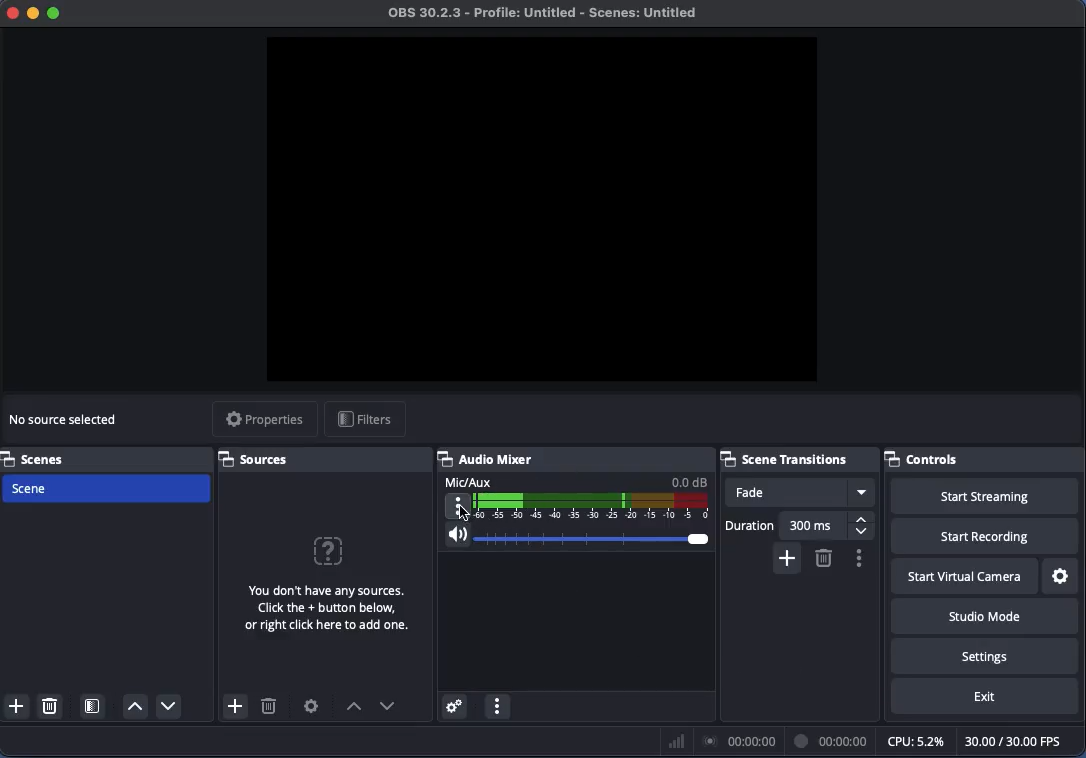 This screenshot has width=1086, height=758. I want to click on Duration, so click(800, 525).